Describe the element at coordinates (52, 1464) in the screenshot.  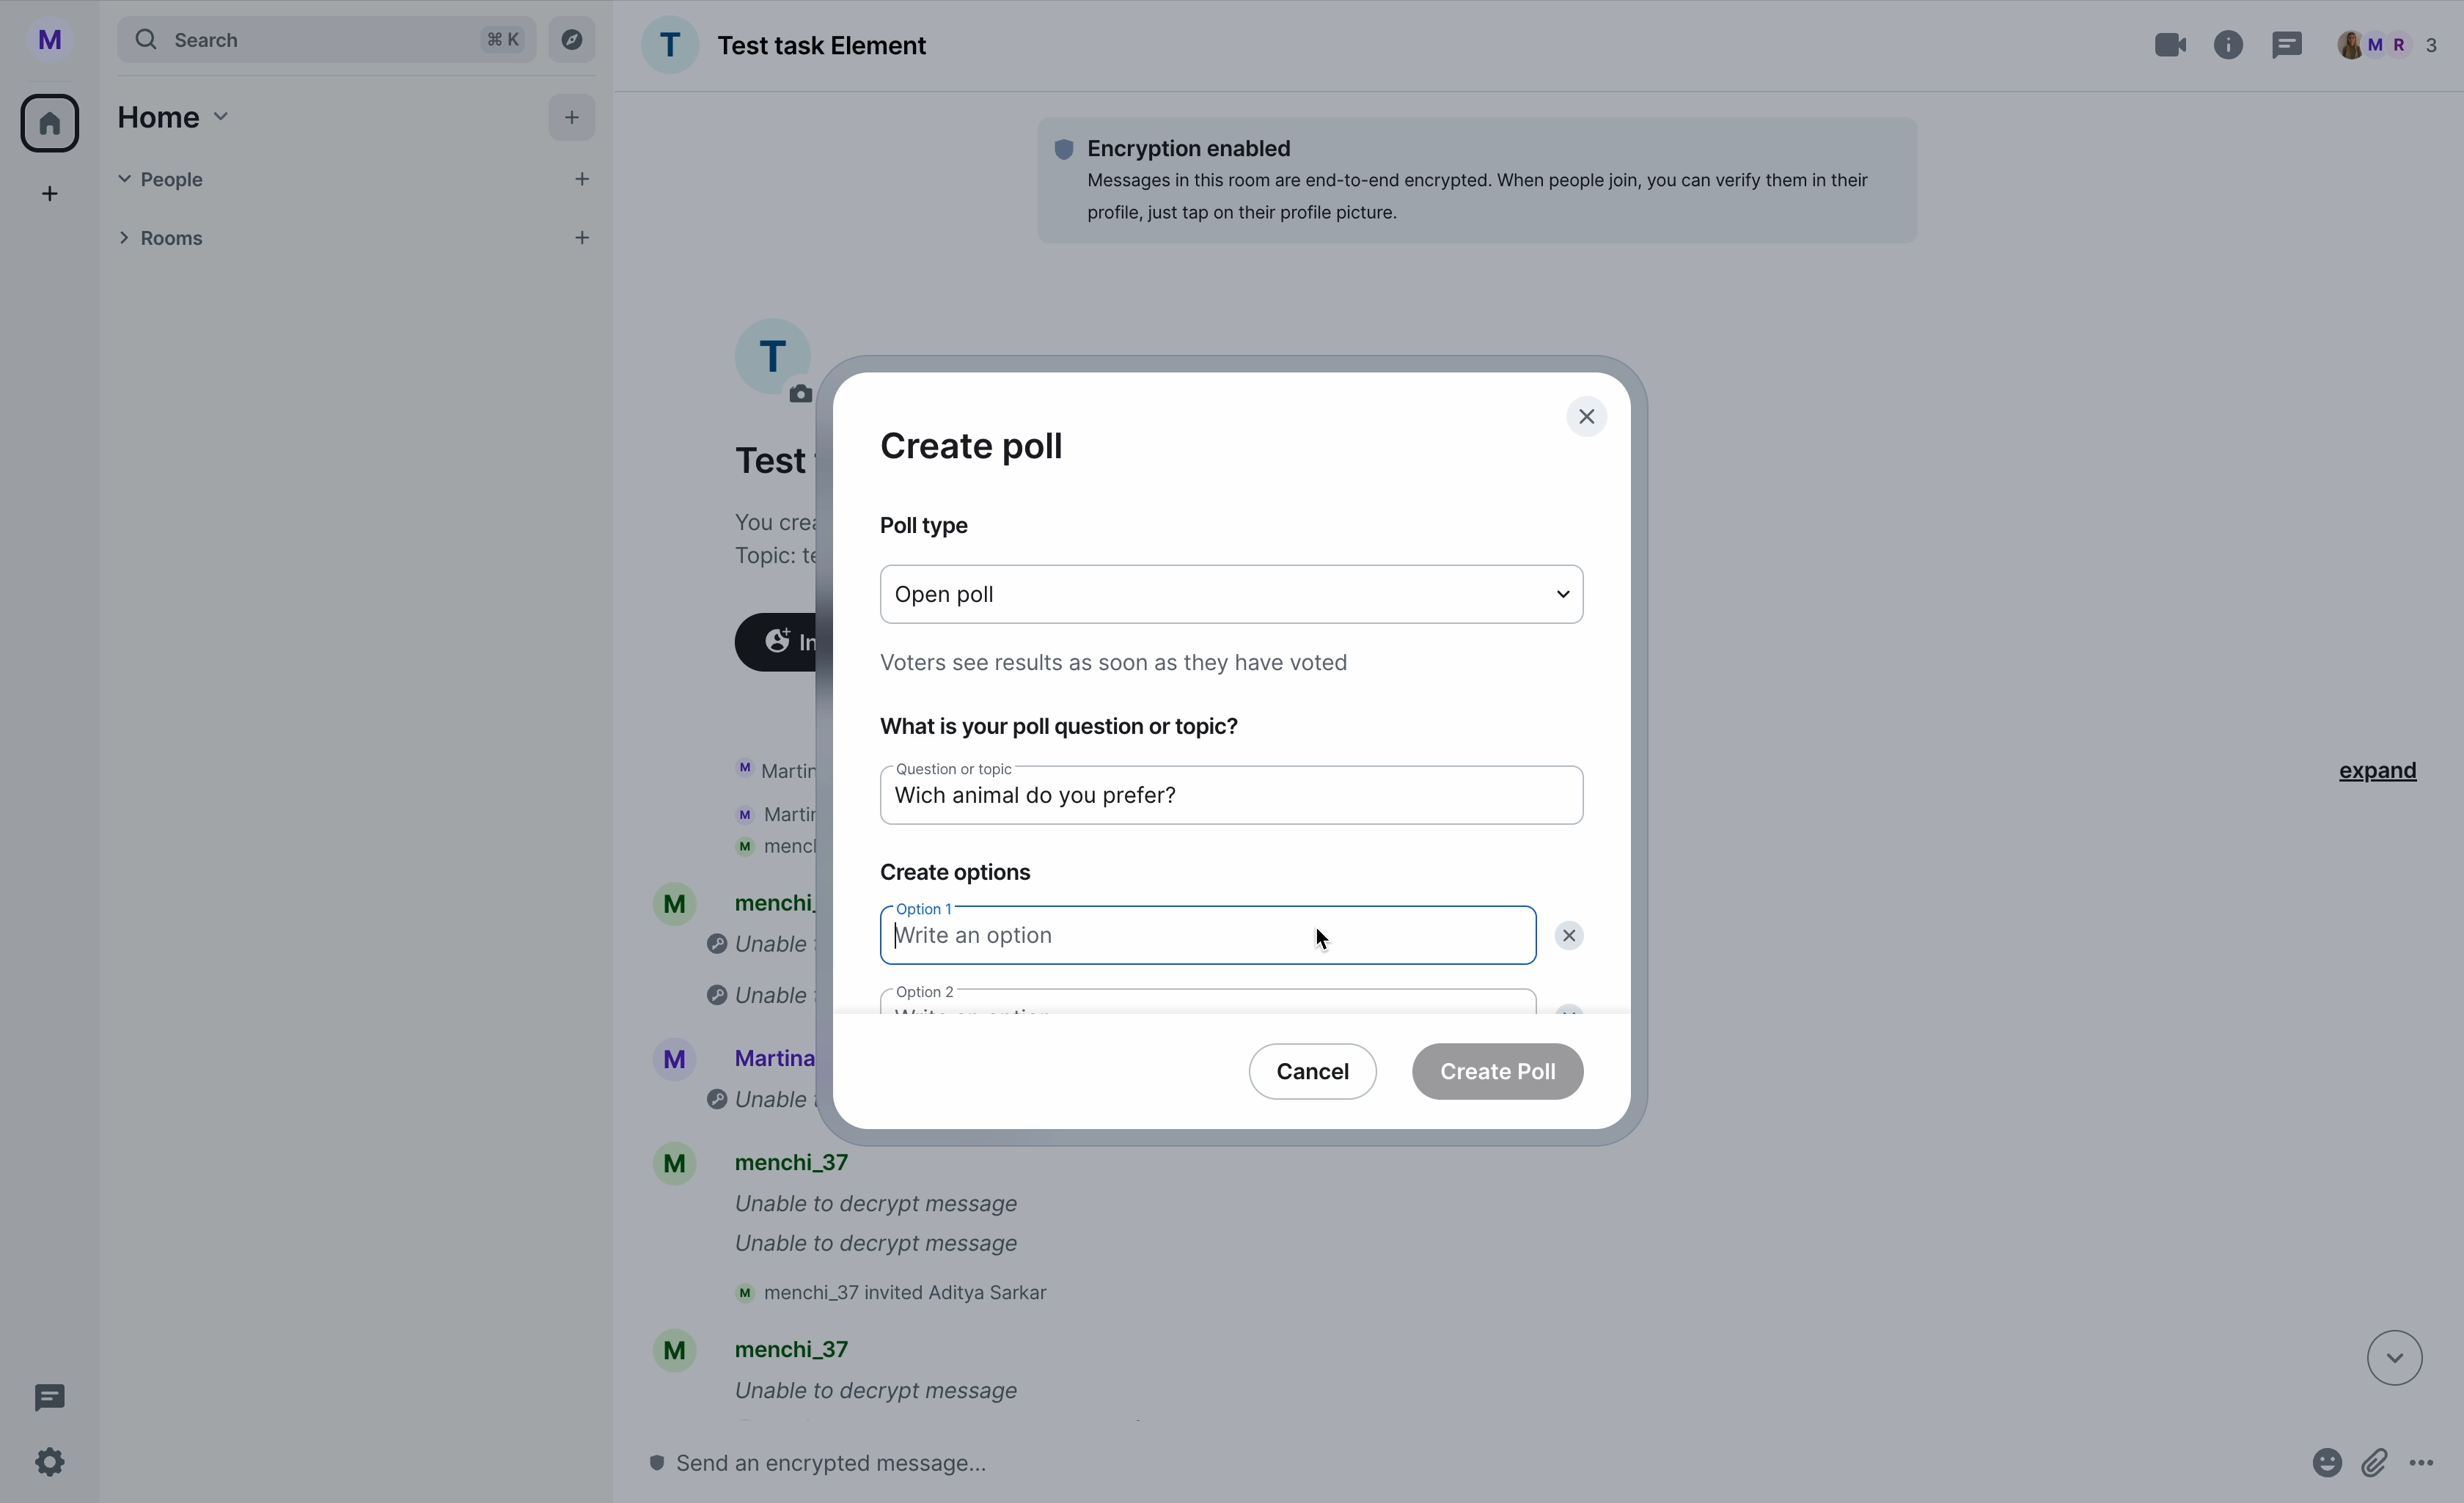
I see `settings` at that location.